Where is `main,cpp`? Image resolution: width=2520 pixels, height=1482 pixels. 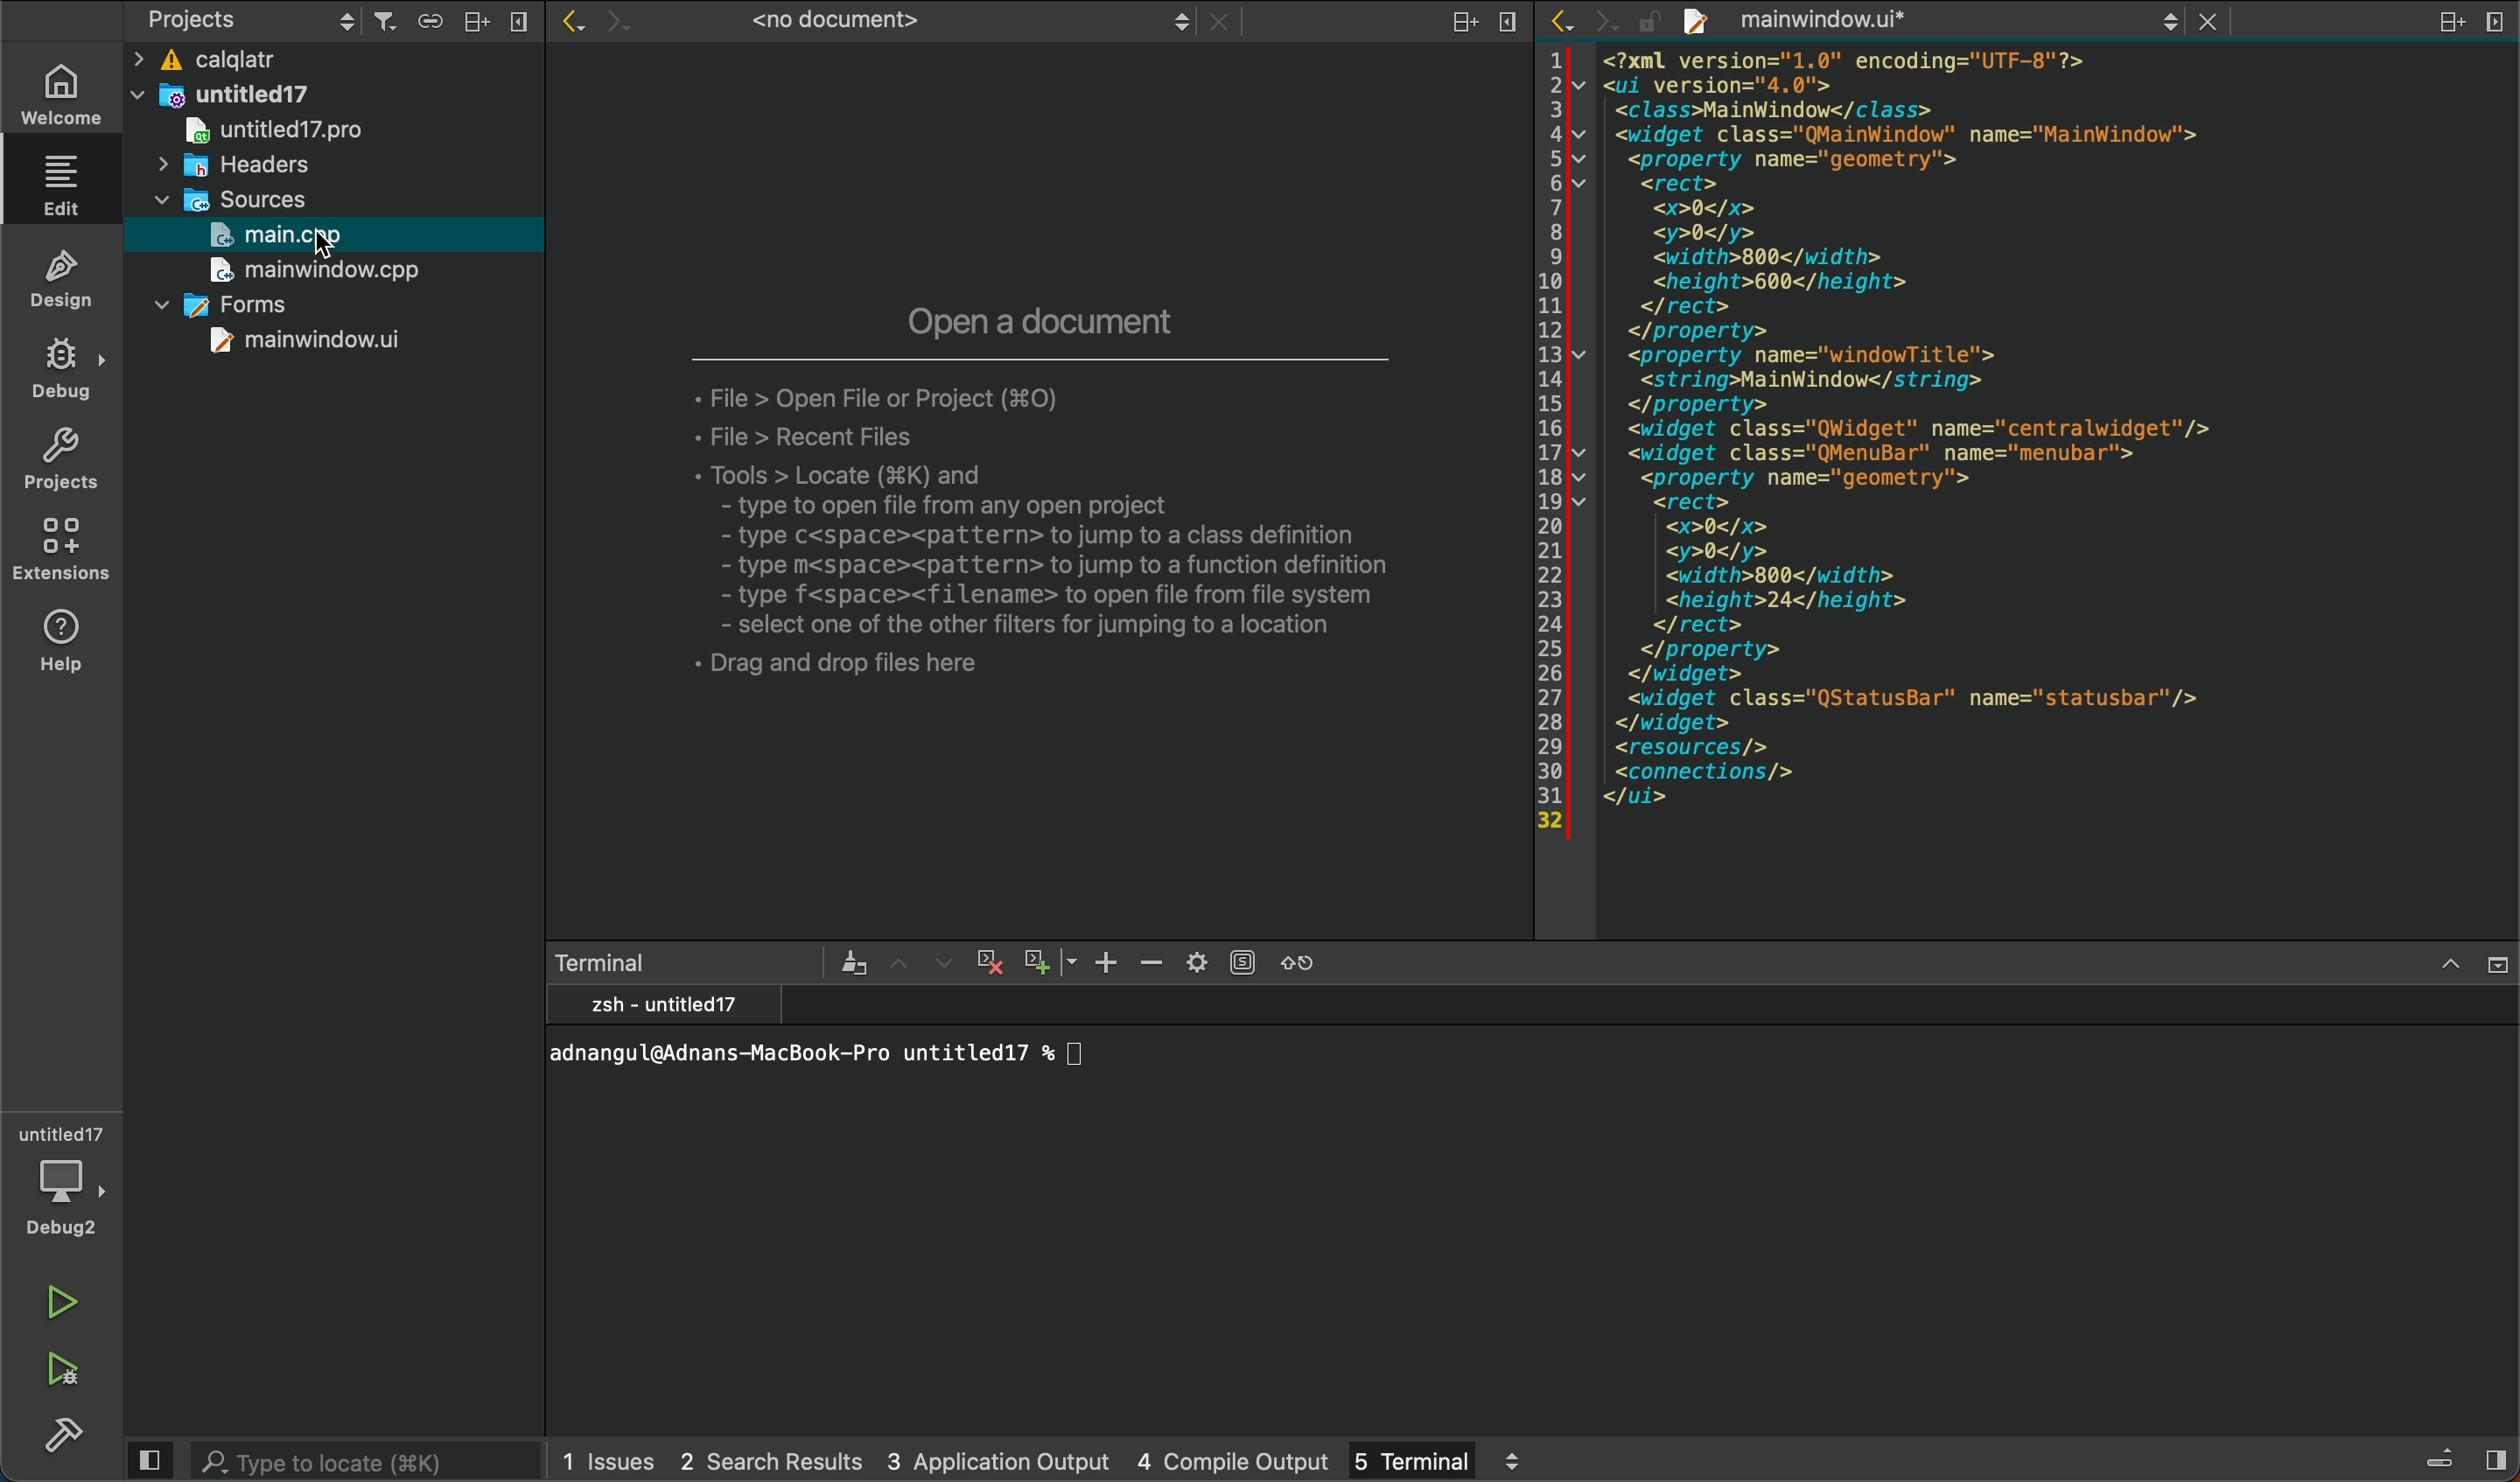 main,cpp is located at coordinates (289, 236).